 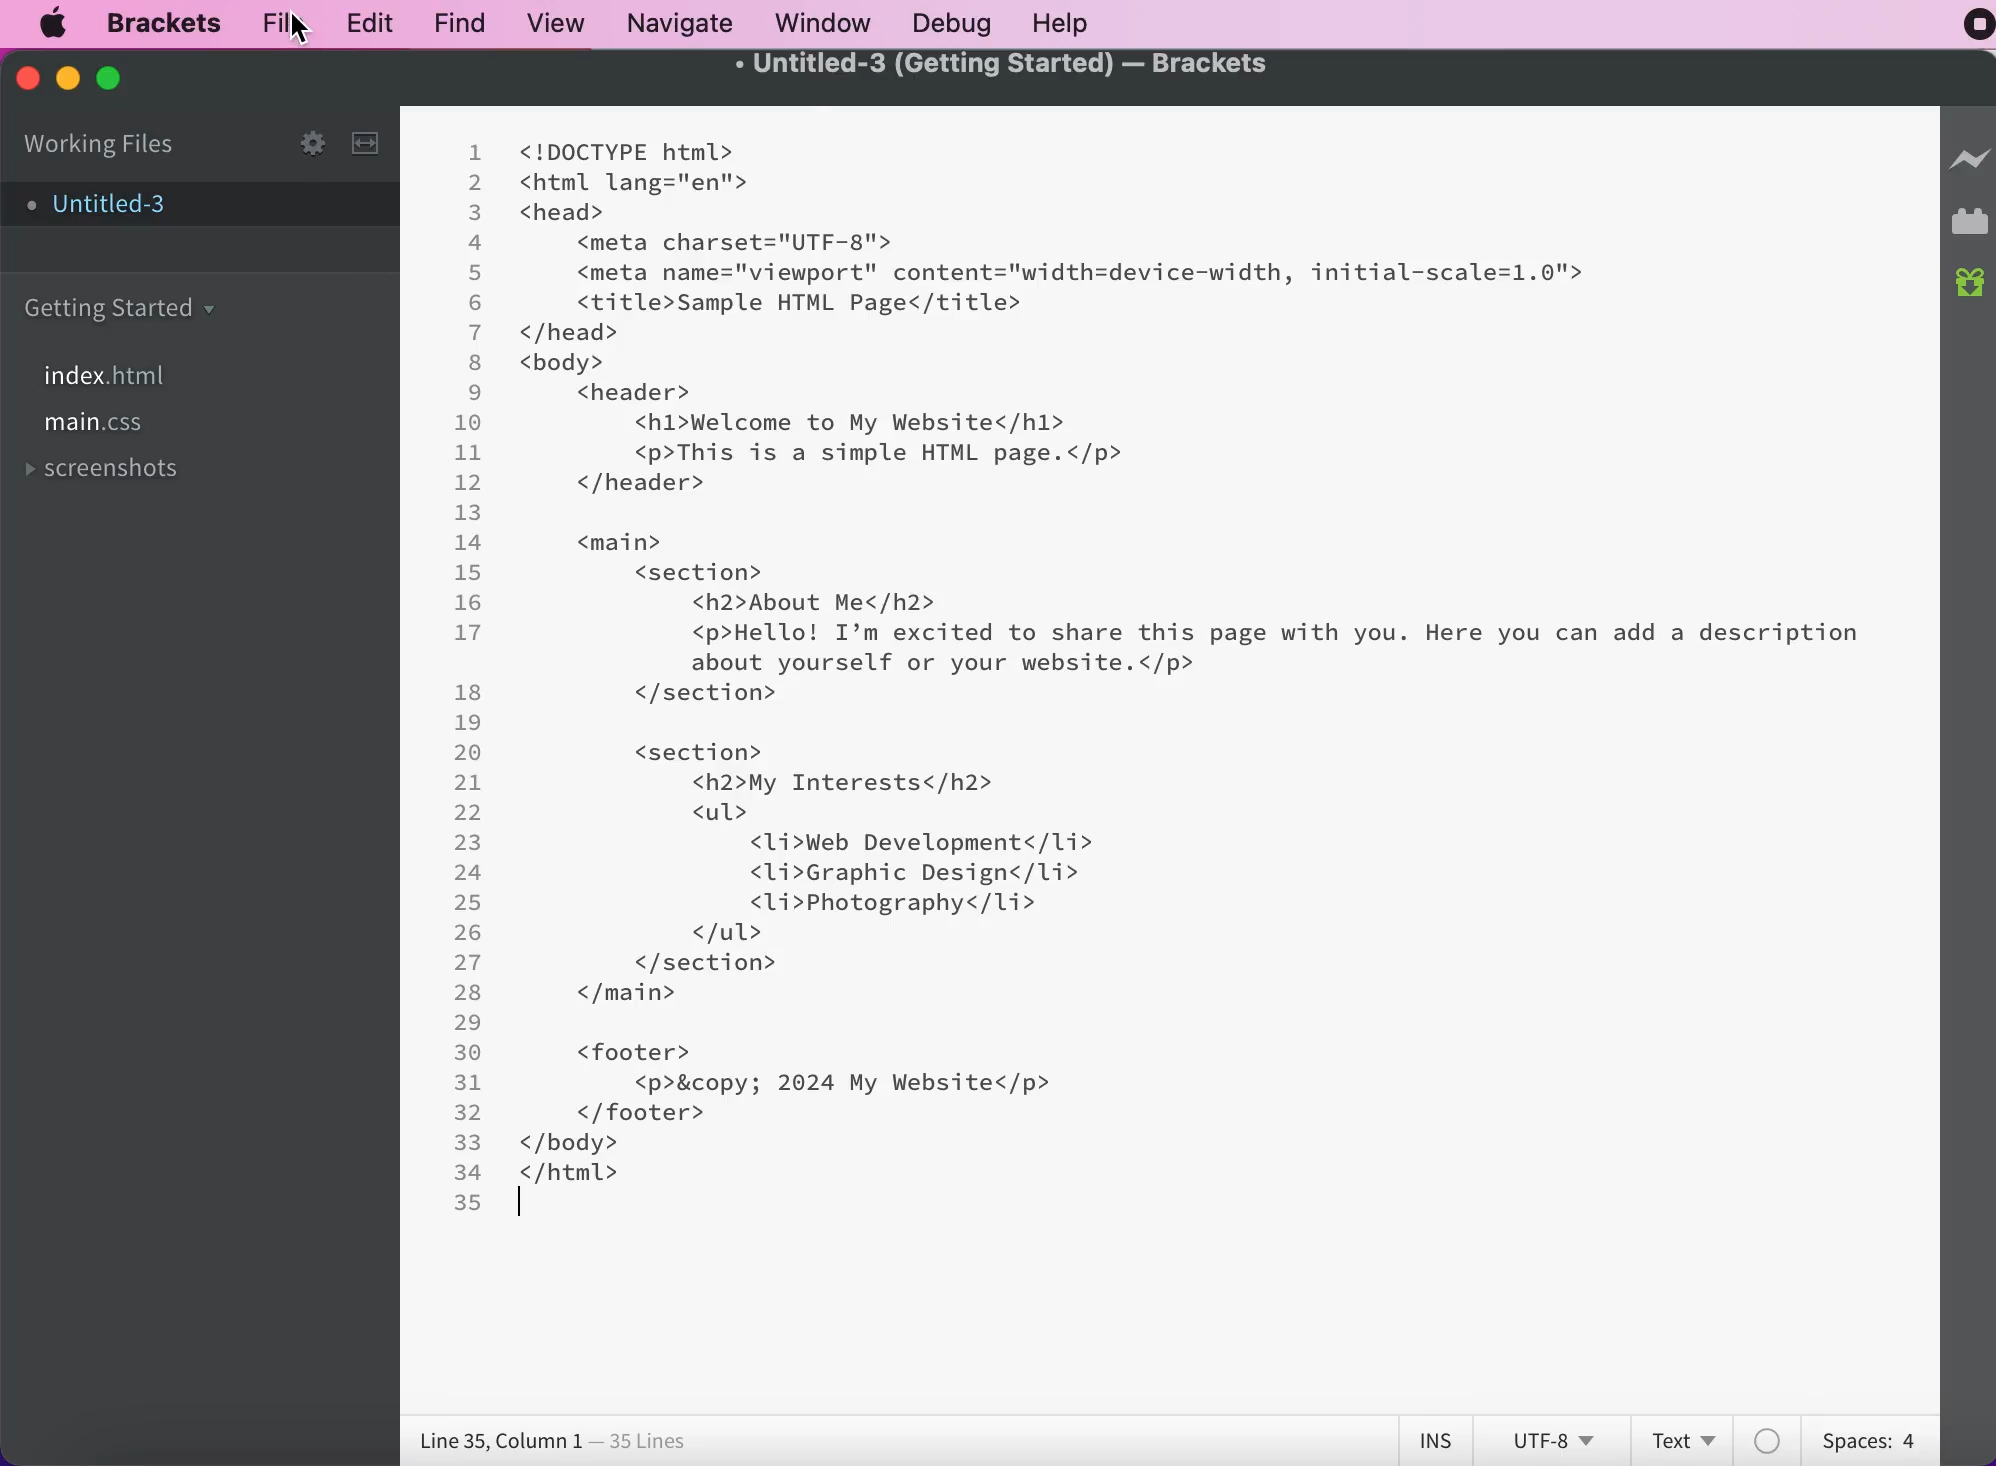 What do you see at coordinates (30, 80) in the screenshot?
I see `close` at bounding box center [30, 80].